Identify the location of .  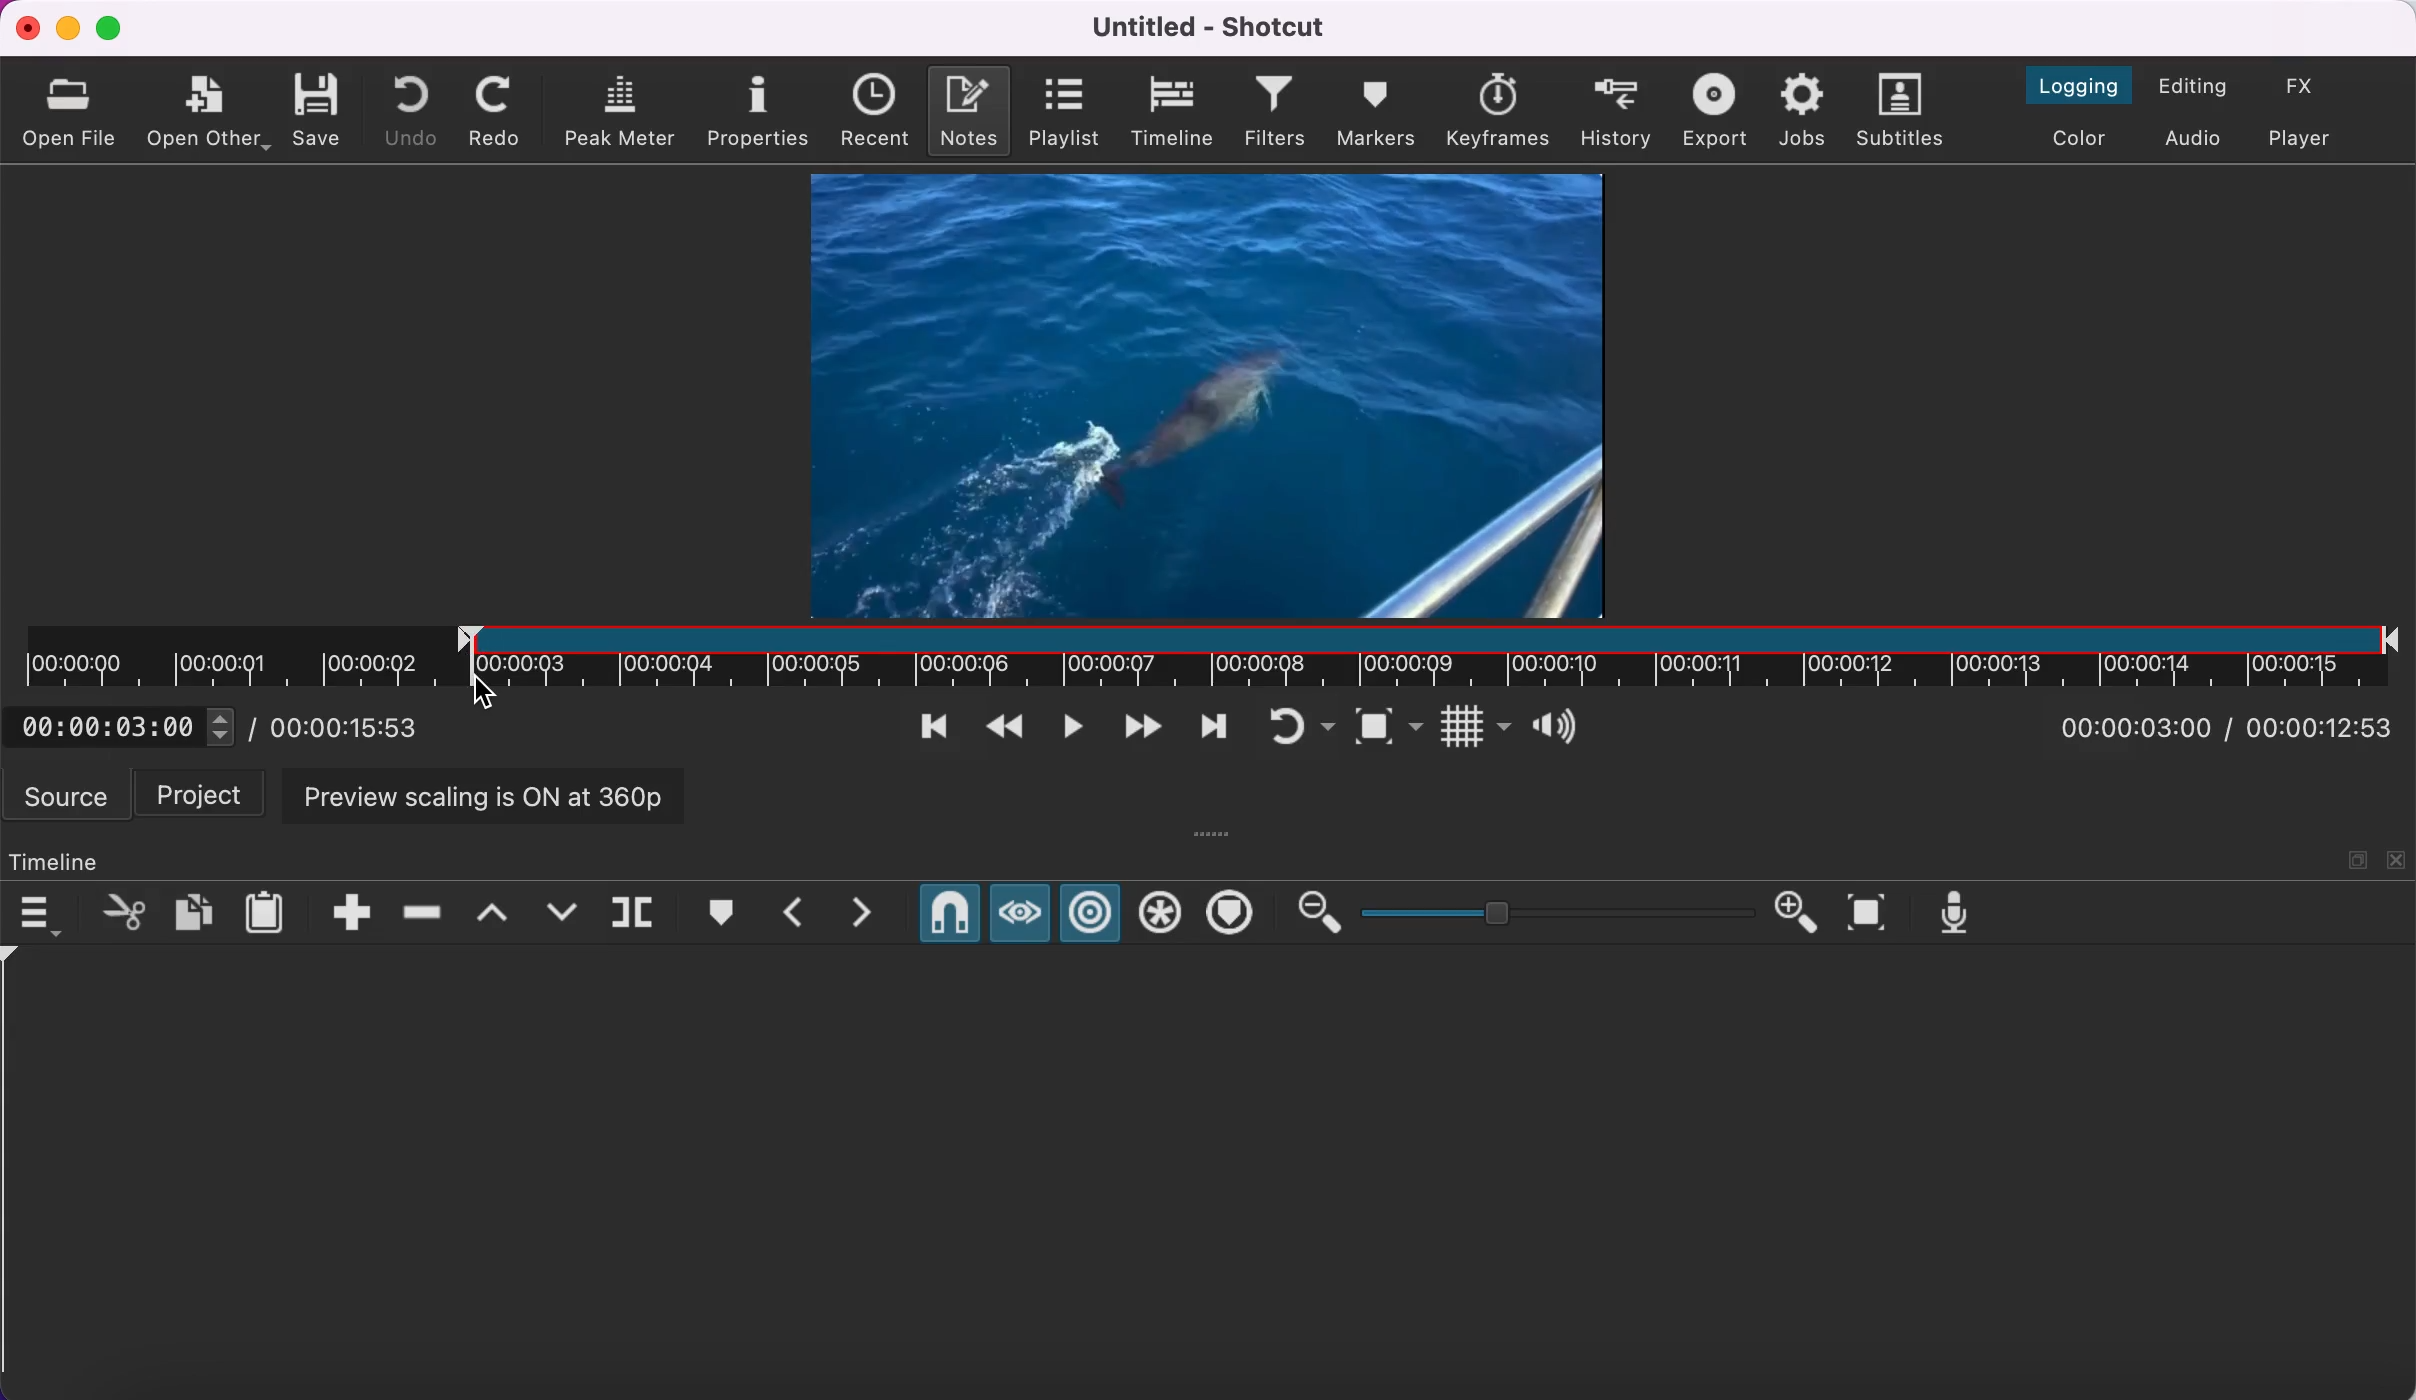
(1474, 727).